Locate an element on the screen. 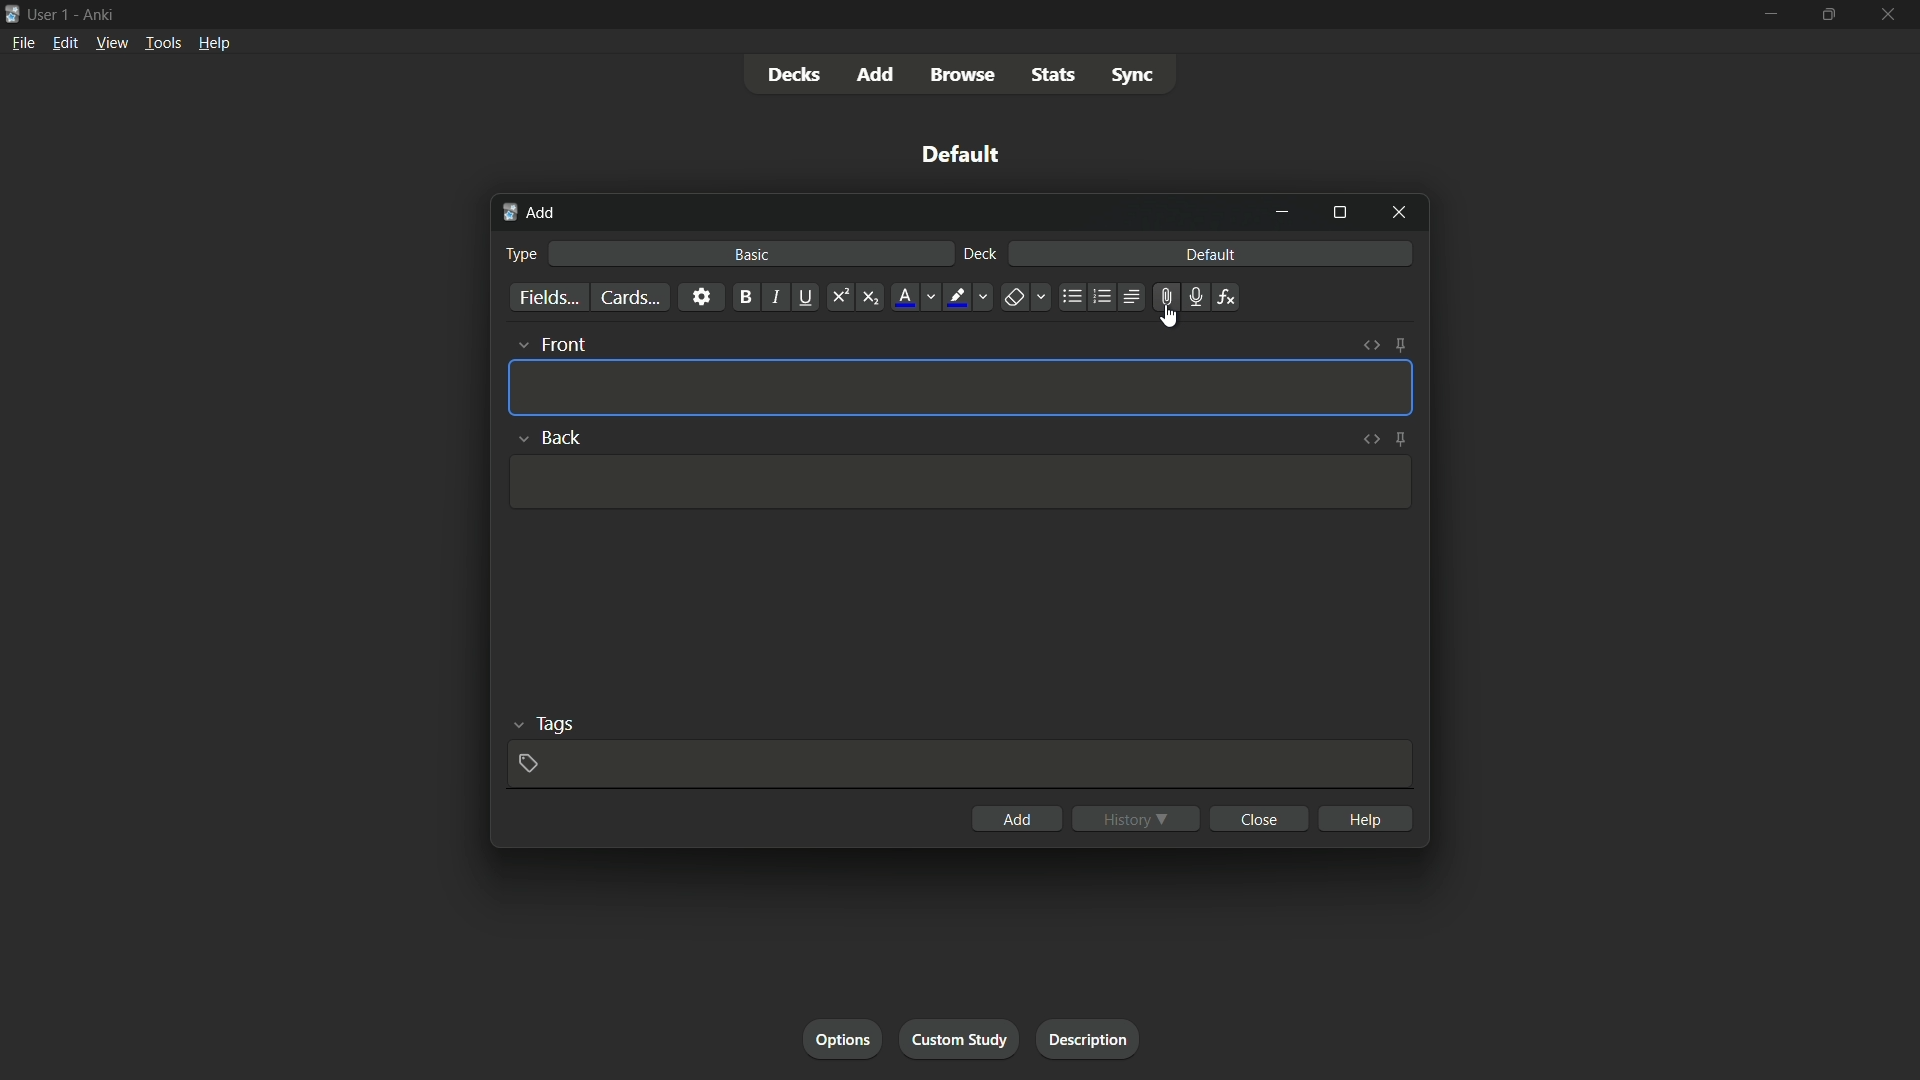  tools menu is located at coordinates (160, 43).